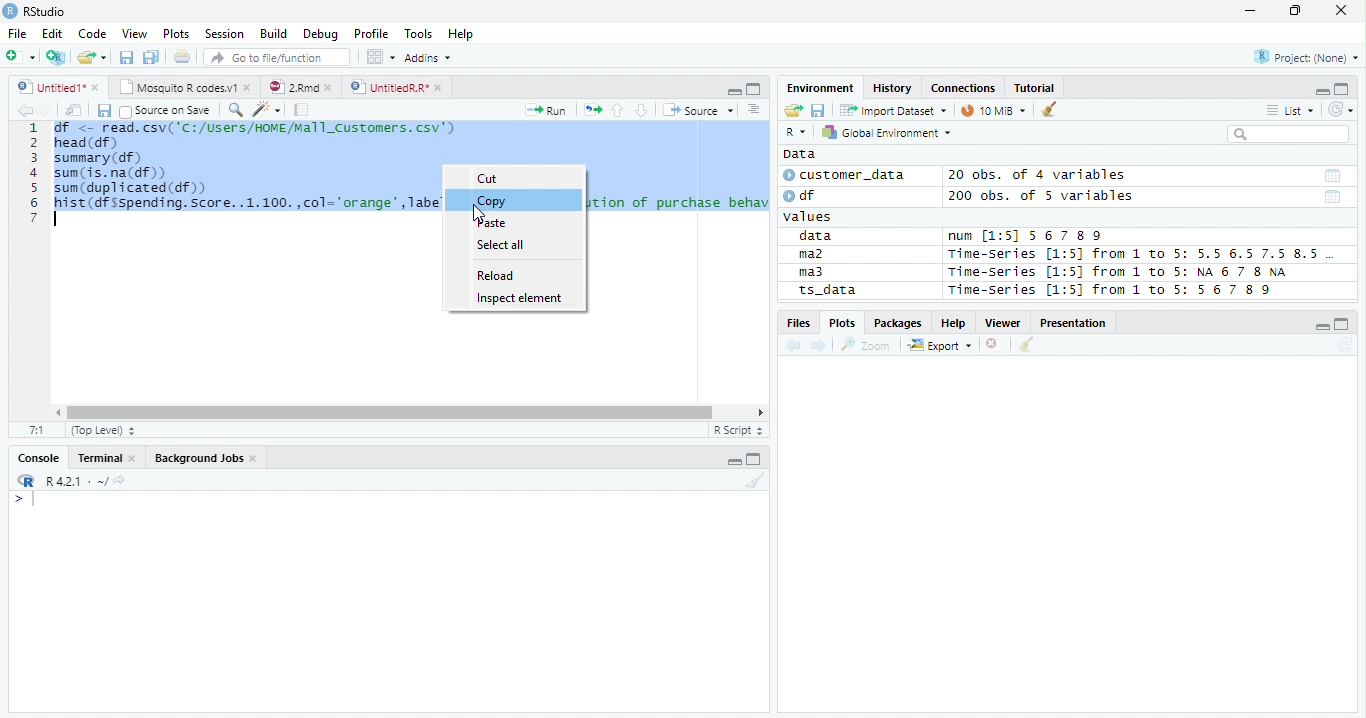 Image resolution: width=1366 pixels, height=718 pixels. Describe the element at coordinates (106, 460) in the screenshot. I see `Terminal` at that location.